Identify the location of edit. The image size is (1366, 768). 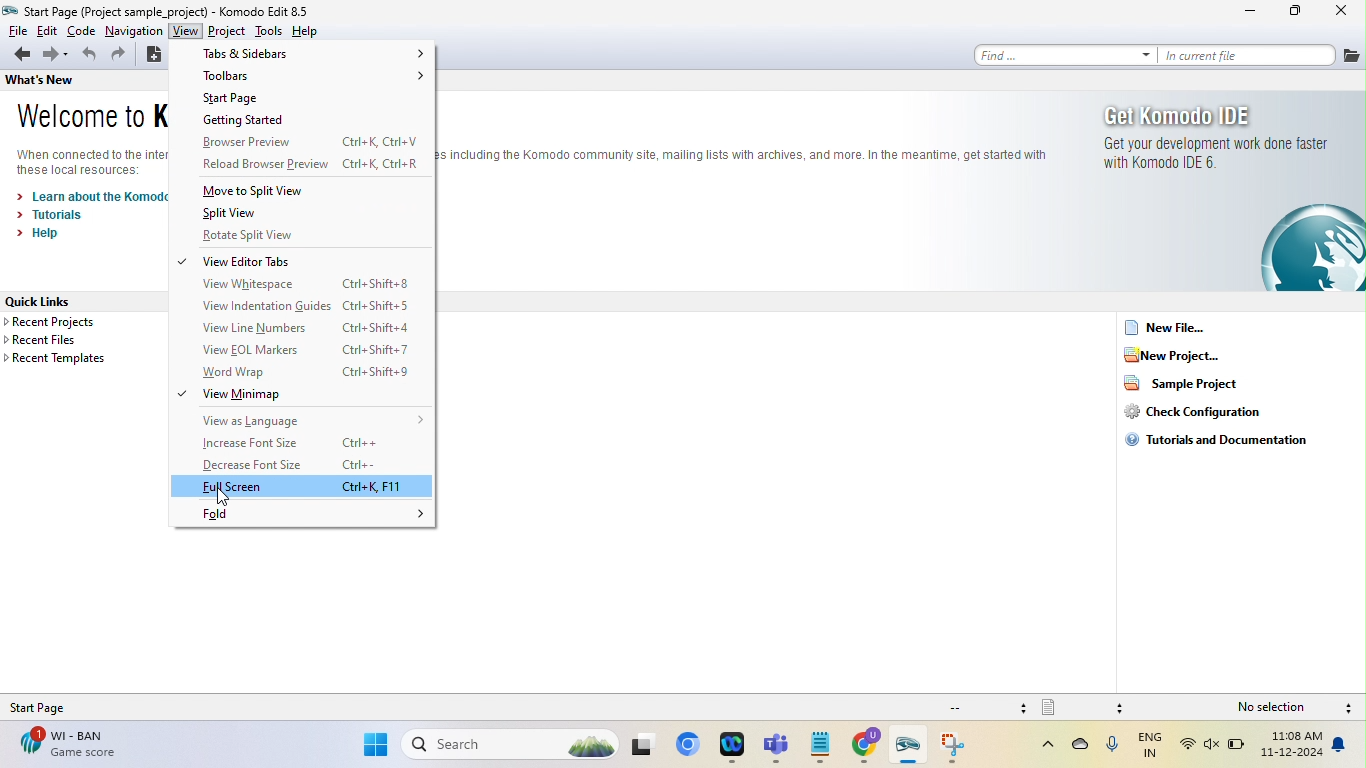
(47, 31).